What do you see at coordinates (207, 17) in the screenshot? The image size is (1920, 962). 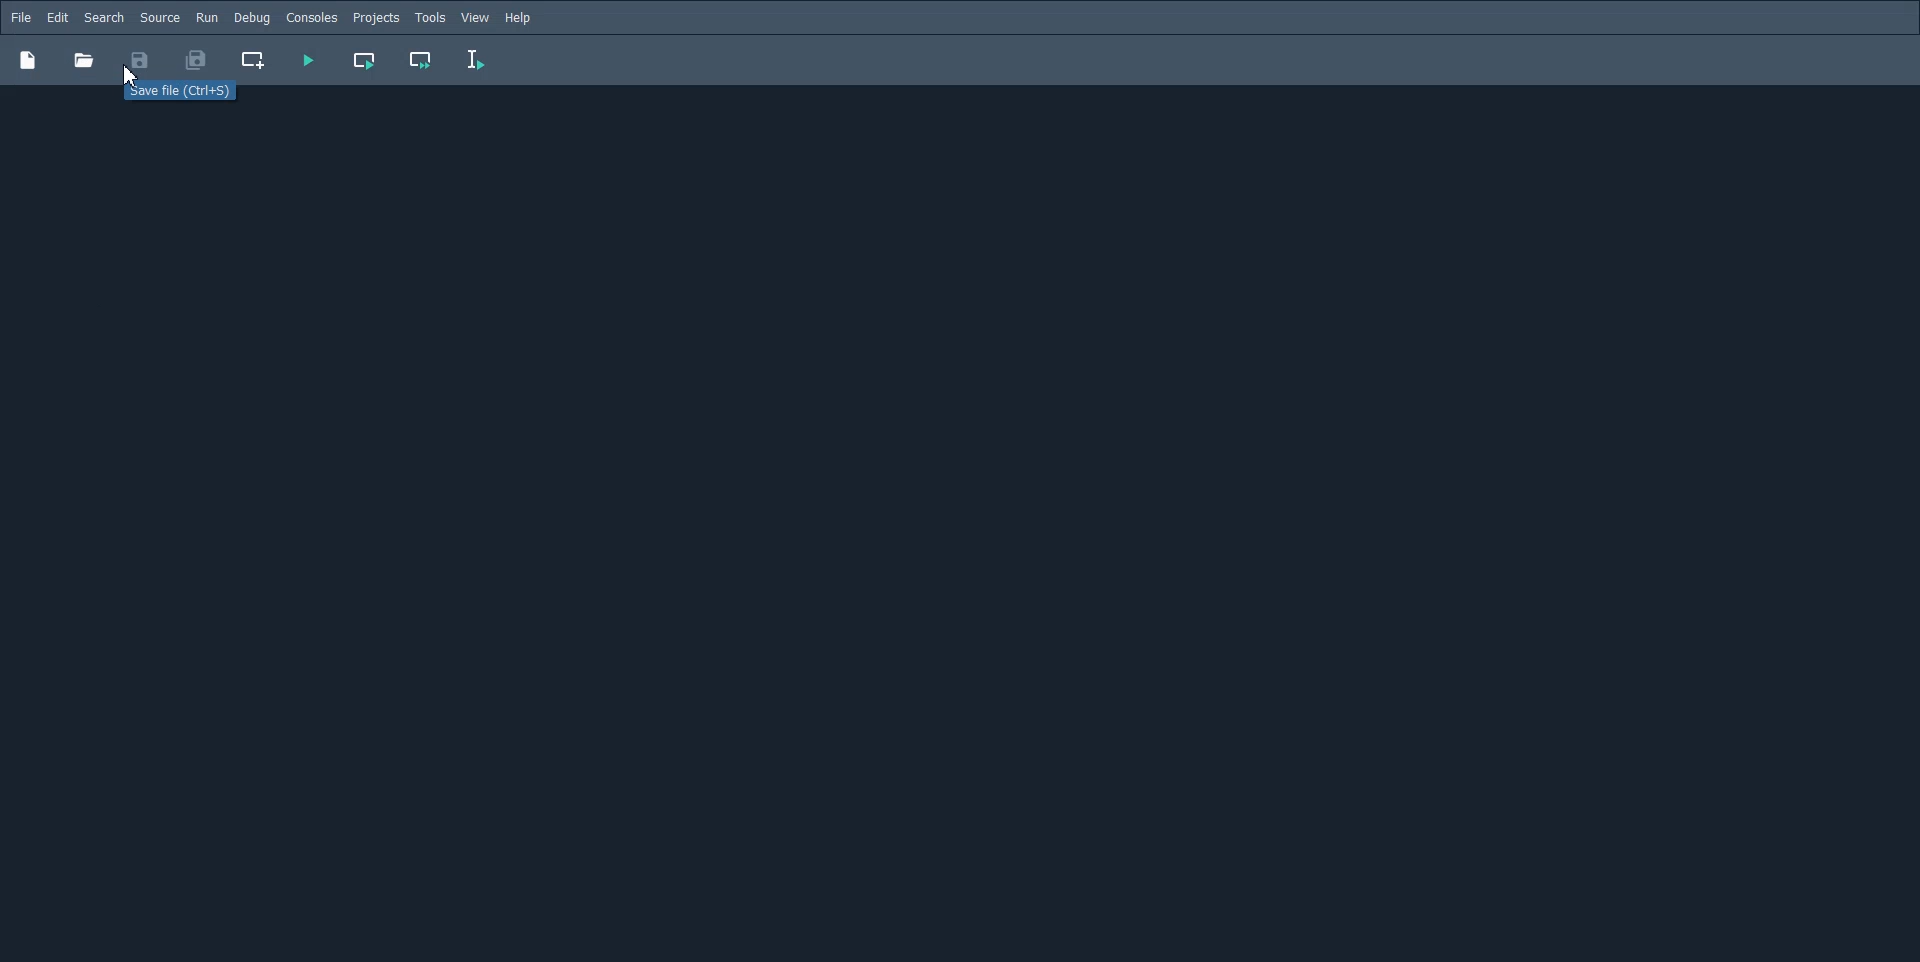 I see `Run` at bounding box center [207, 17].